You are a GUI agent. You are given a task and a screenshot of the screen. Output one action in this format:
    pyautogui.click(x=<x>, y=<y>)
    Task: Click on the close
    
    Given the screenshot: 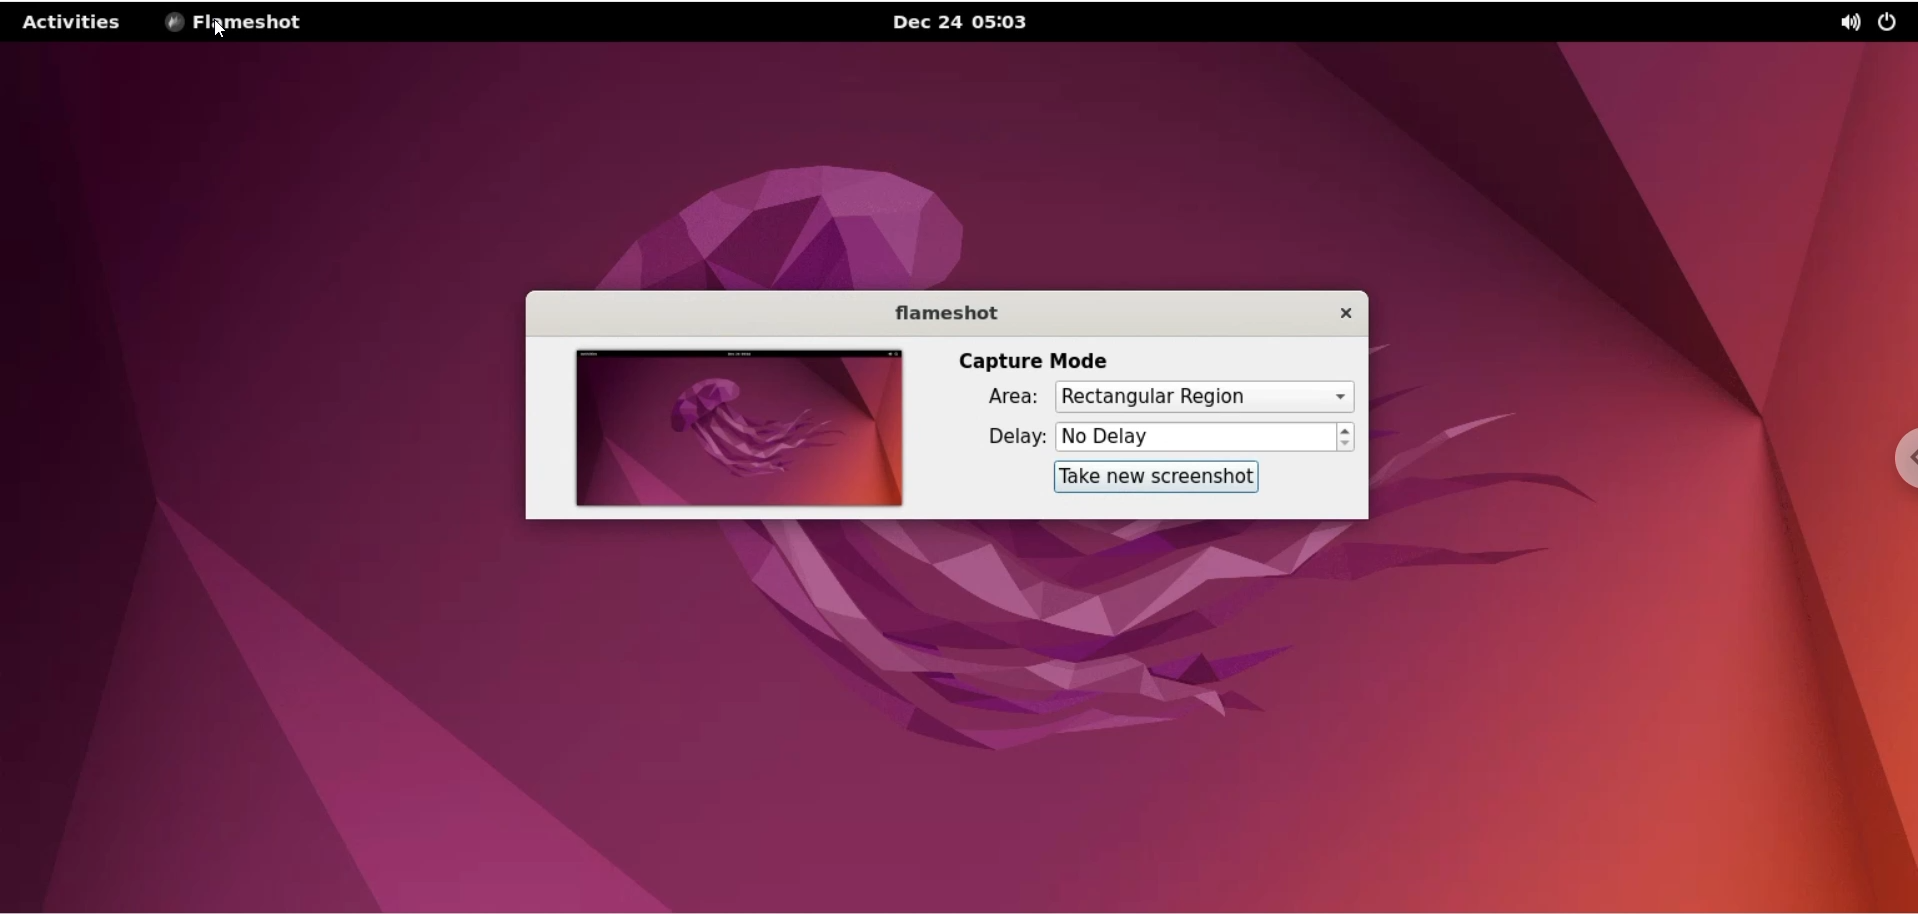 What is the action you would take?
    pyautogui.click(x=1330, y=315)
    